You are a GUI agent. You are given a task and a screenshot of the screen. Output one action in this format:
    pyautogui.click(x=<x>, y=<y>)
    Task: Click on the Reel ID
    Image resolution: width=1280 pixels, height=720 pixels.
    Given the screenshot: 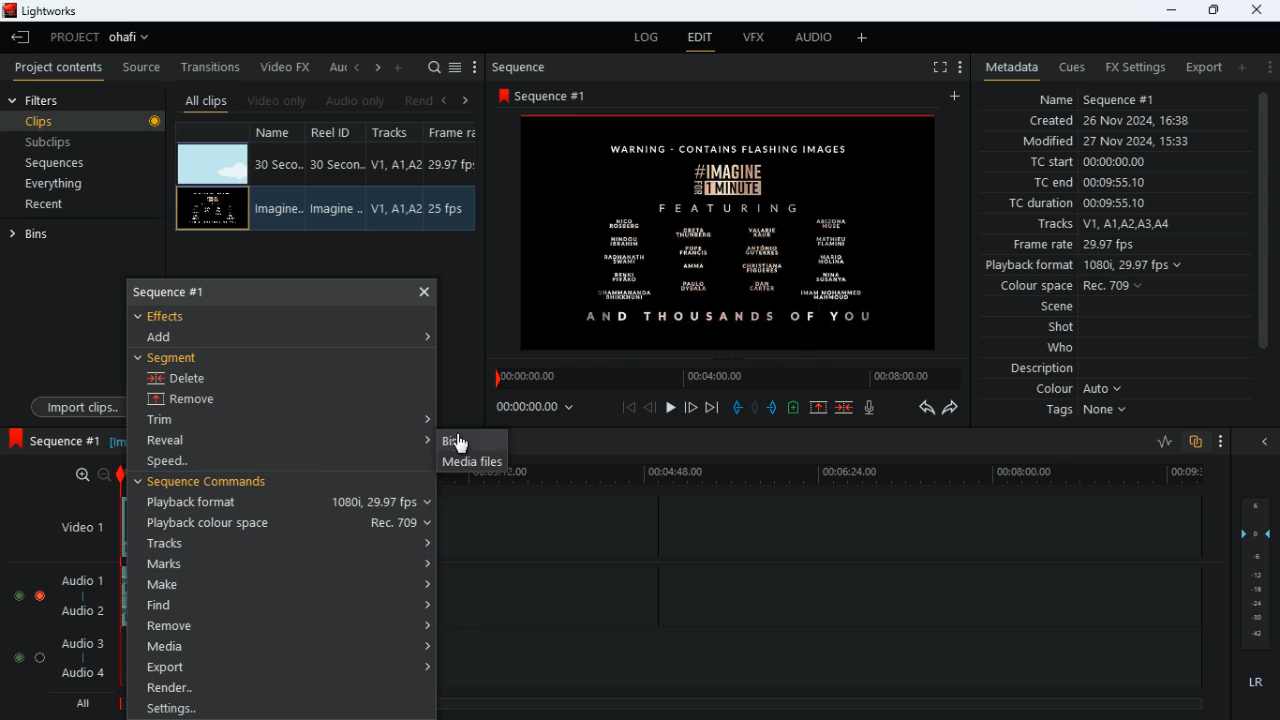 What is the action you would take?
    pyautogui.click(x=336, y=209)
    